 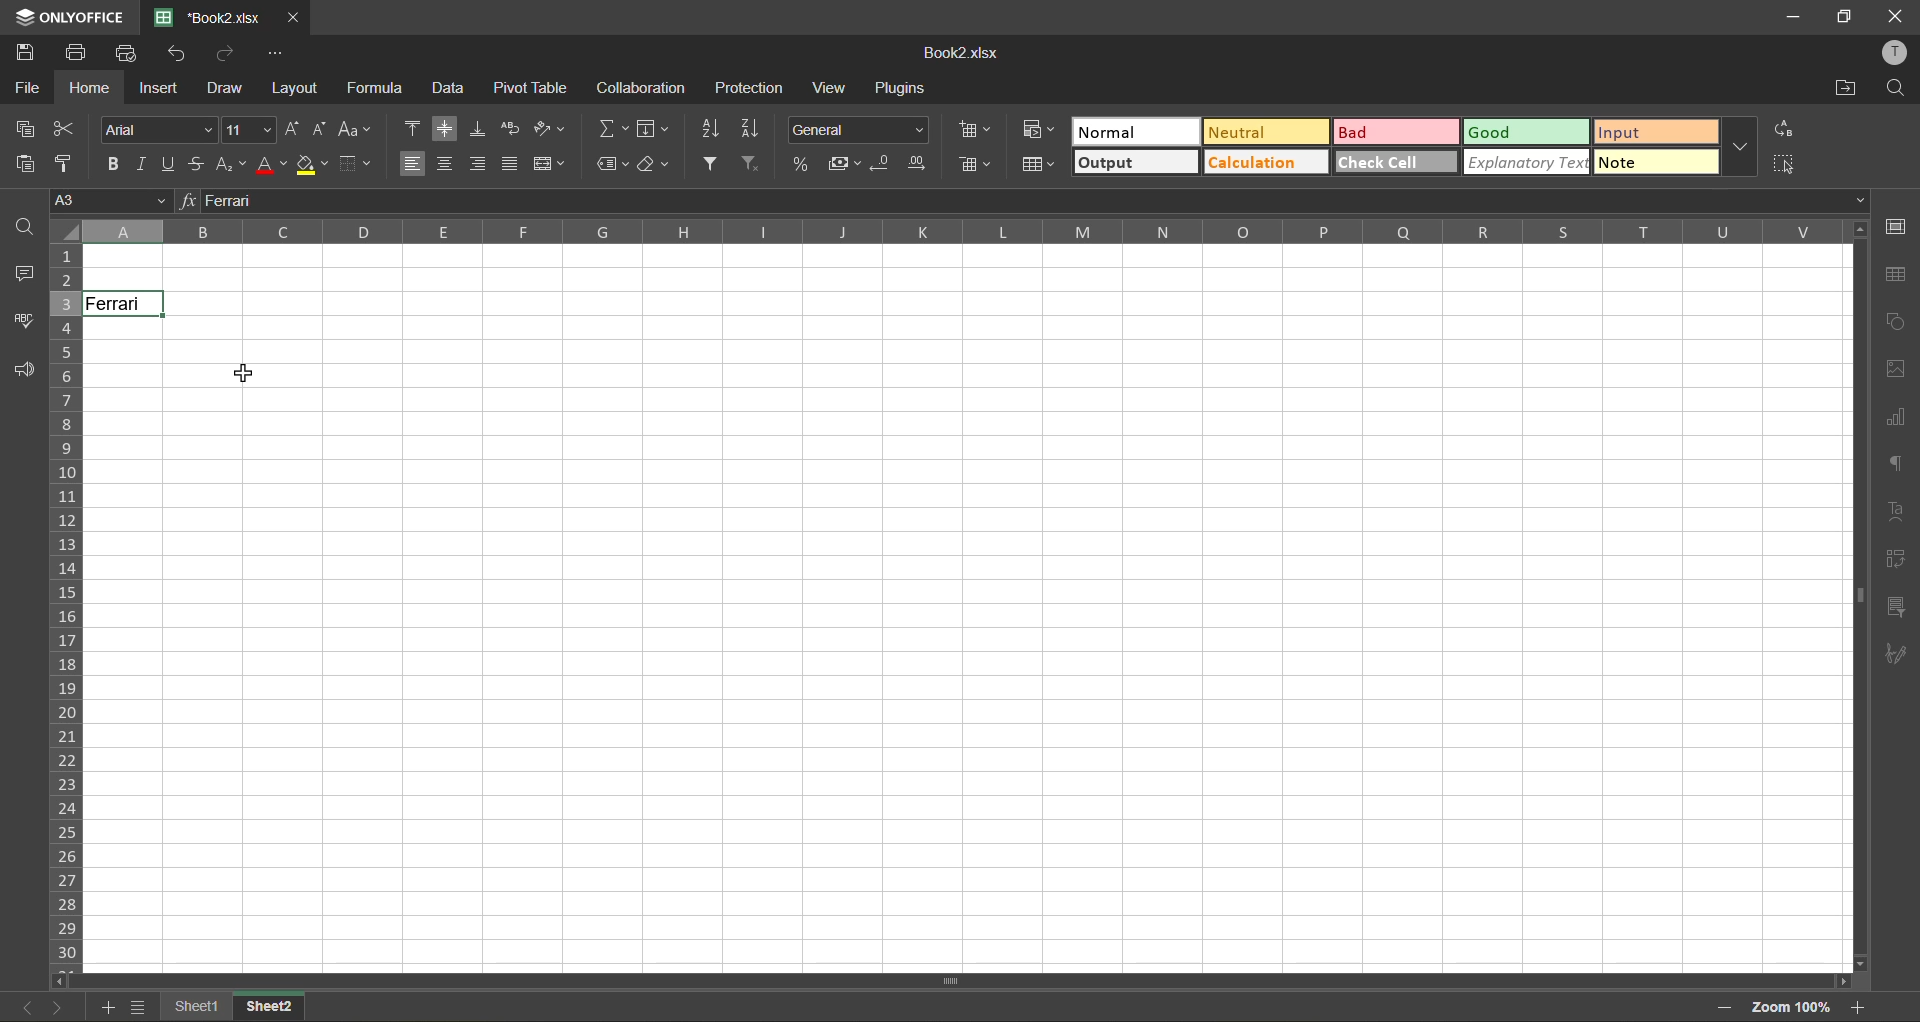 What do you see at coordinates (1725, 1010) in the screenshot?
I see `zoom out` at bounding box center [1725, 1010].